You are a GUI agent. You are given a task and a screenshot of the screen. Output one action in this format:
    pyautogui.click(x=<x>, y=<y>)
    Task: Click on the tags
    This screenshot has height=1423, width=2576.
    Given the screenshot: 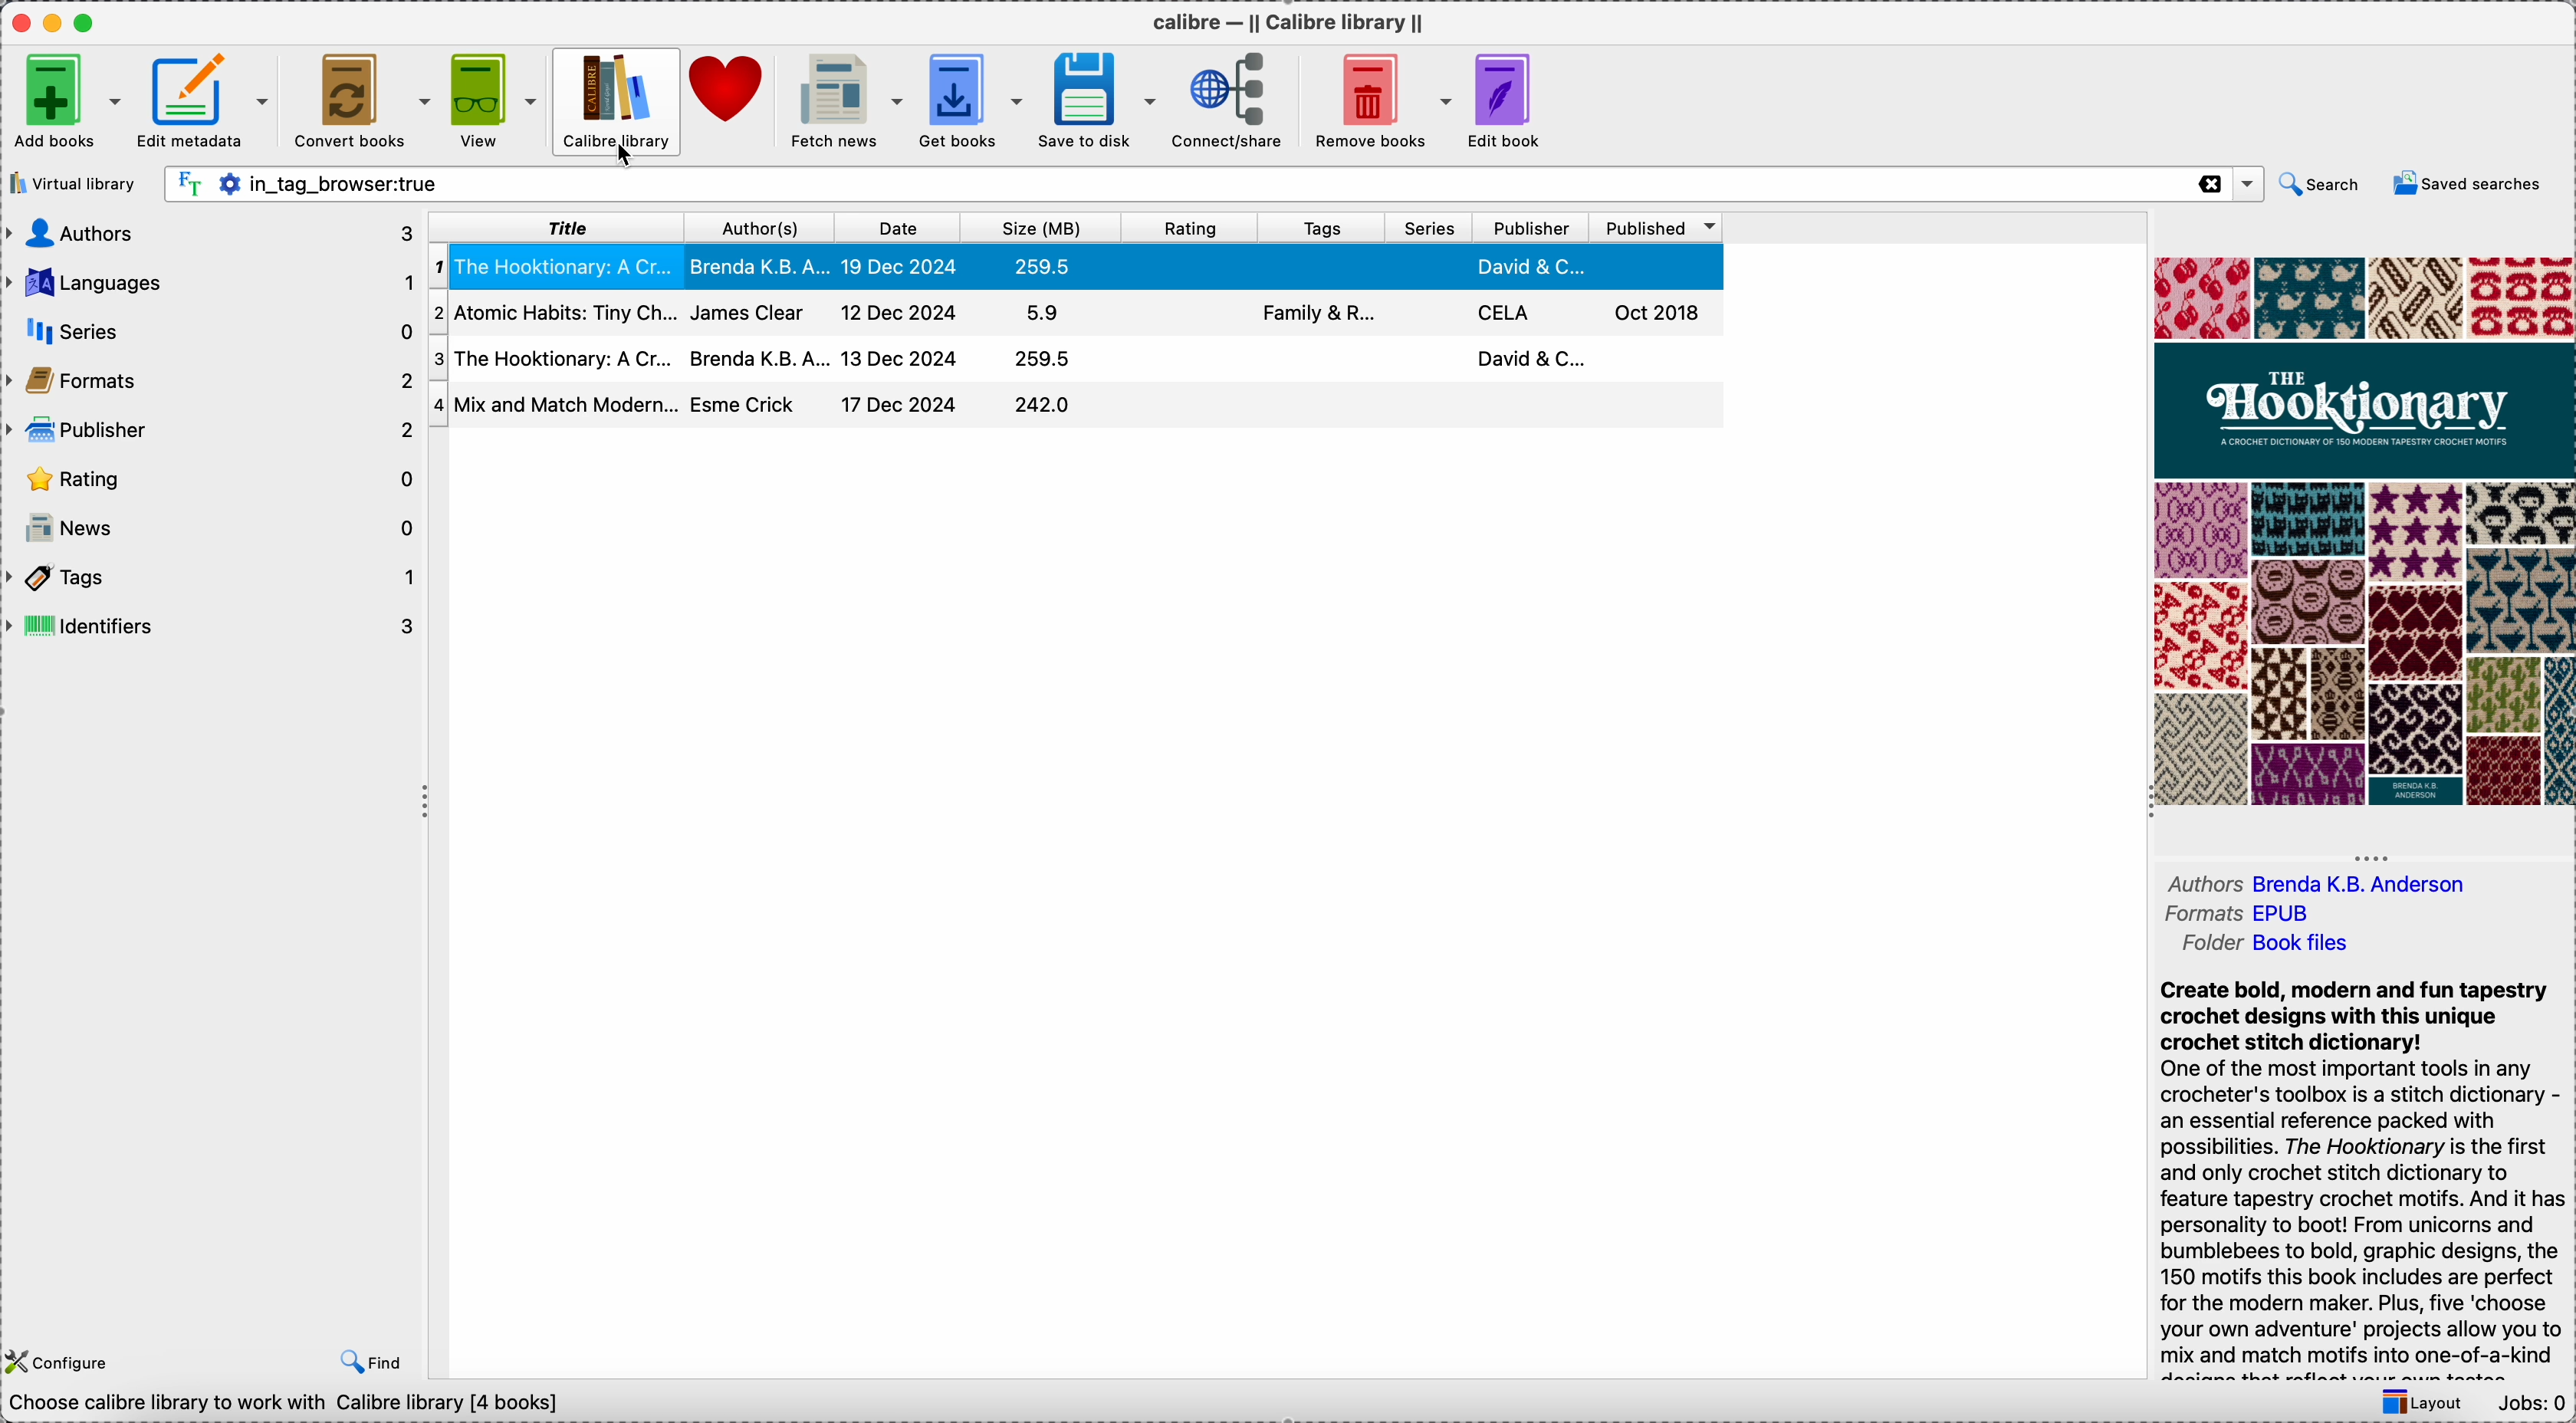 What is the action you would take?
    pyautogui.click(x=1322, y=228)
    